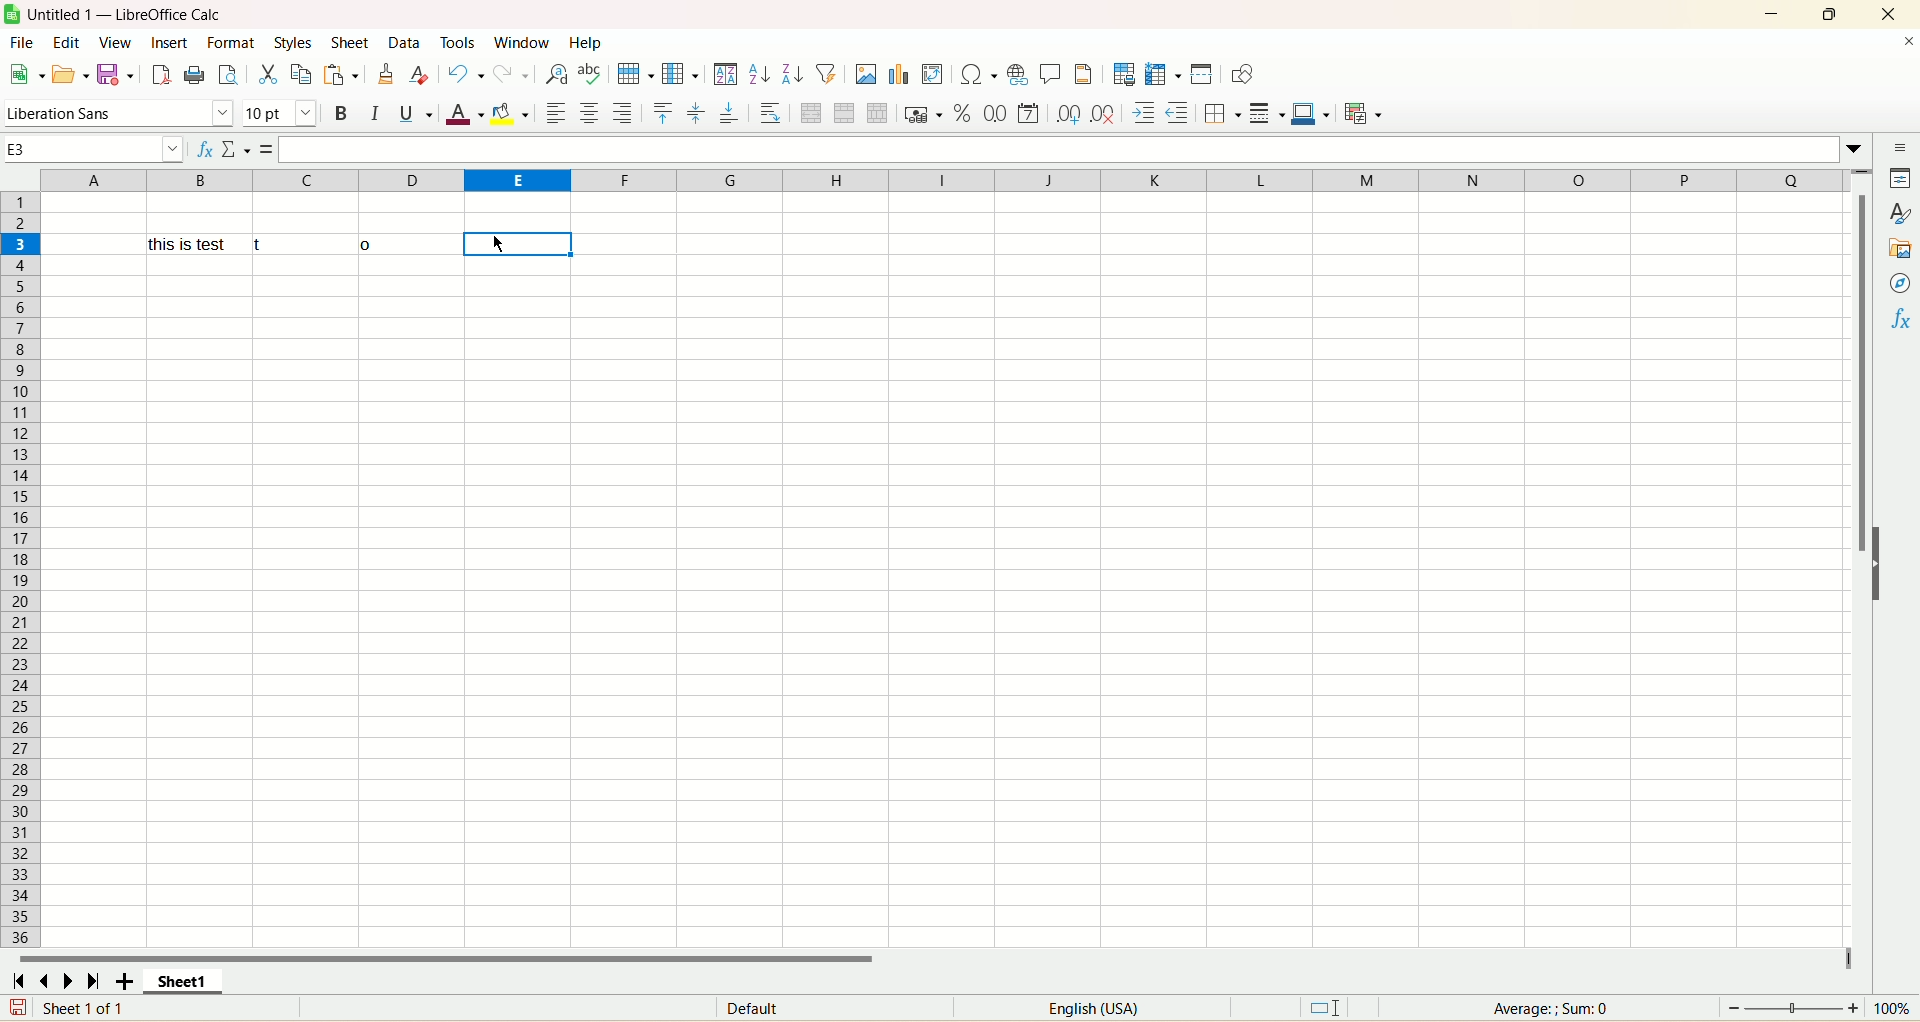 The height and width of the screenshot is (1022, 1920). Describe the element at coordinates (1772, 15) in the screenshot. I see `minimize` at that location.